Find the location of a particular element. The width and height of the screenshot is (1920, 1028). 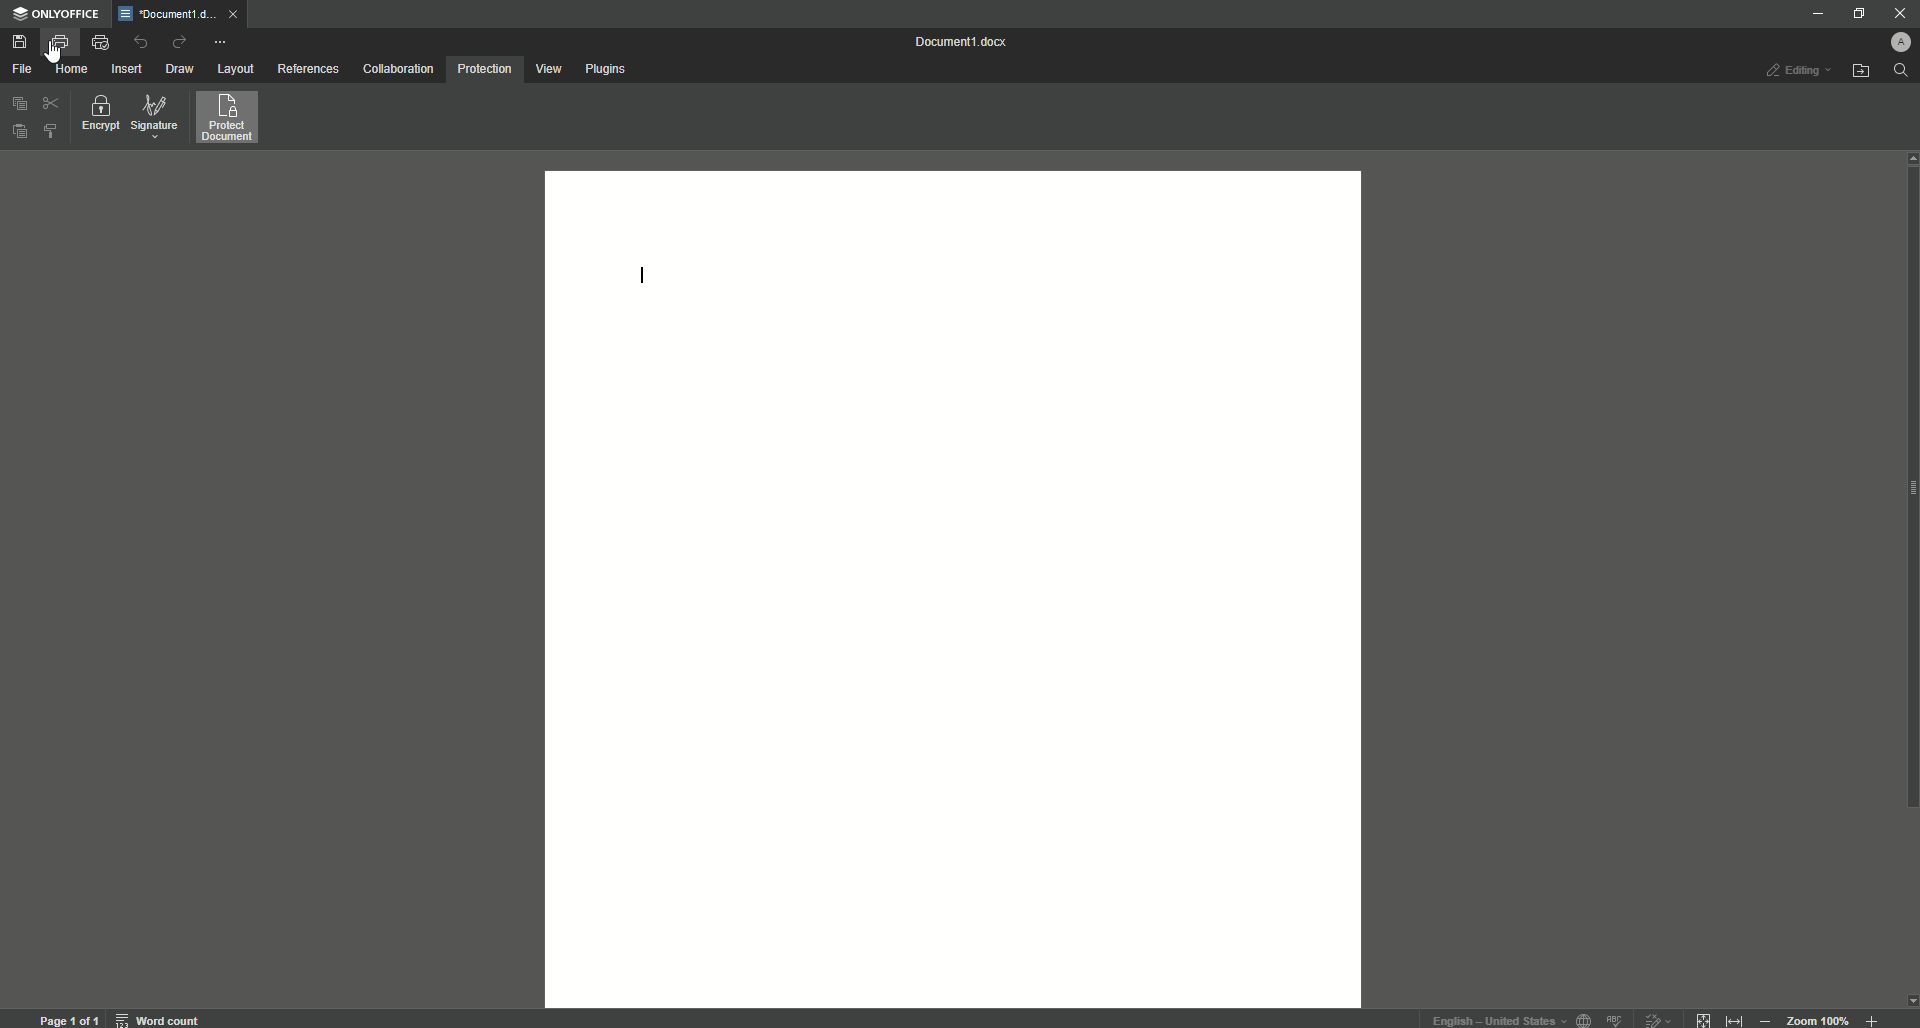

spell check is located at coordinates (1617, 1019).